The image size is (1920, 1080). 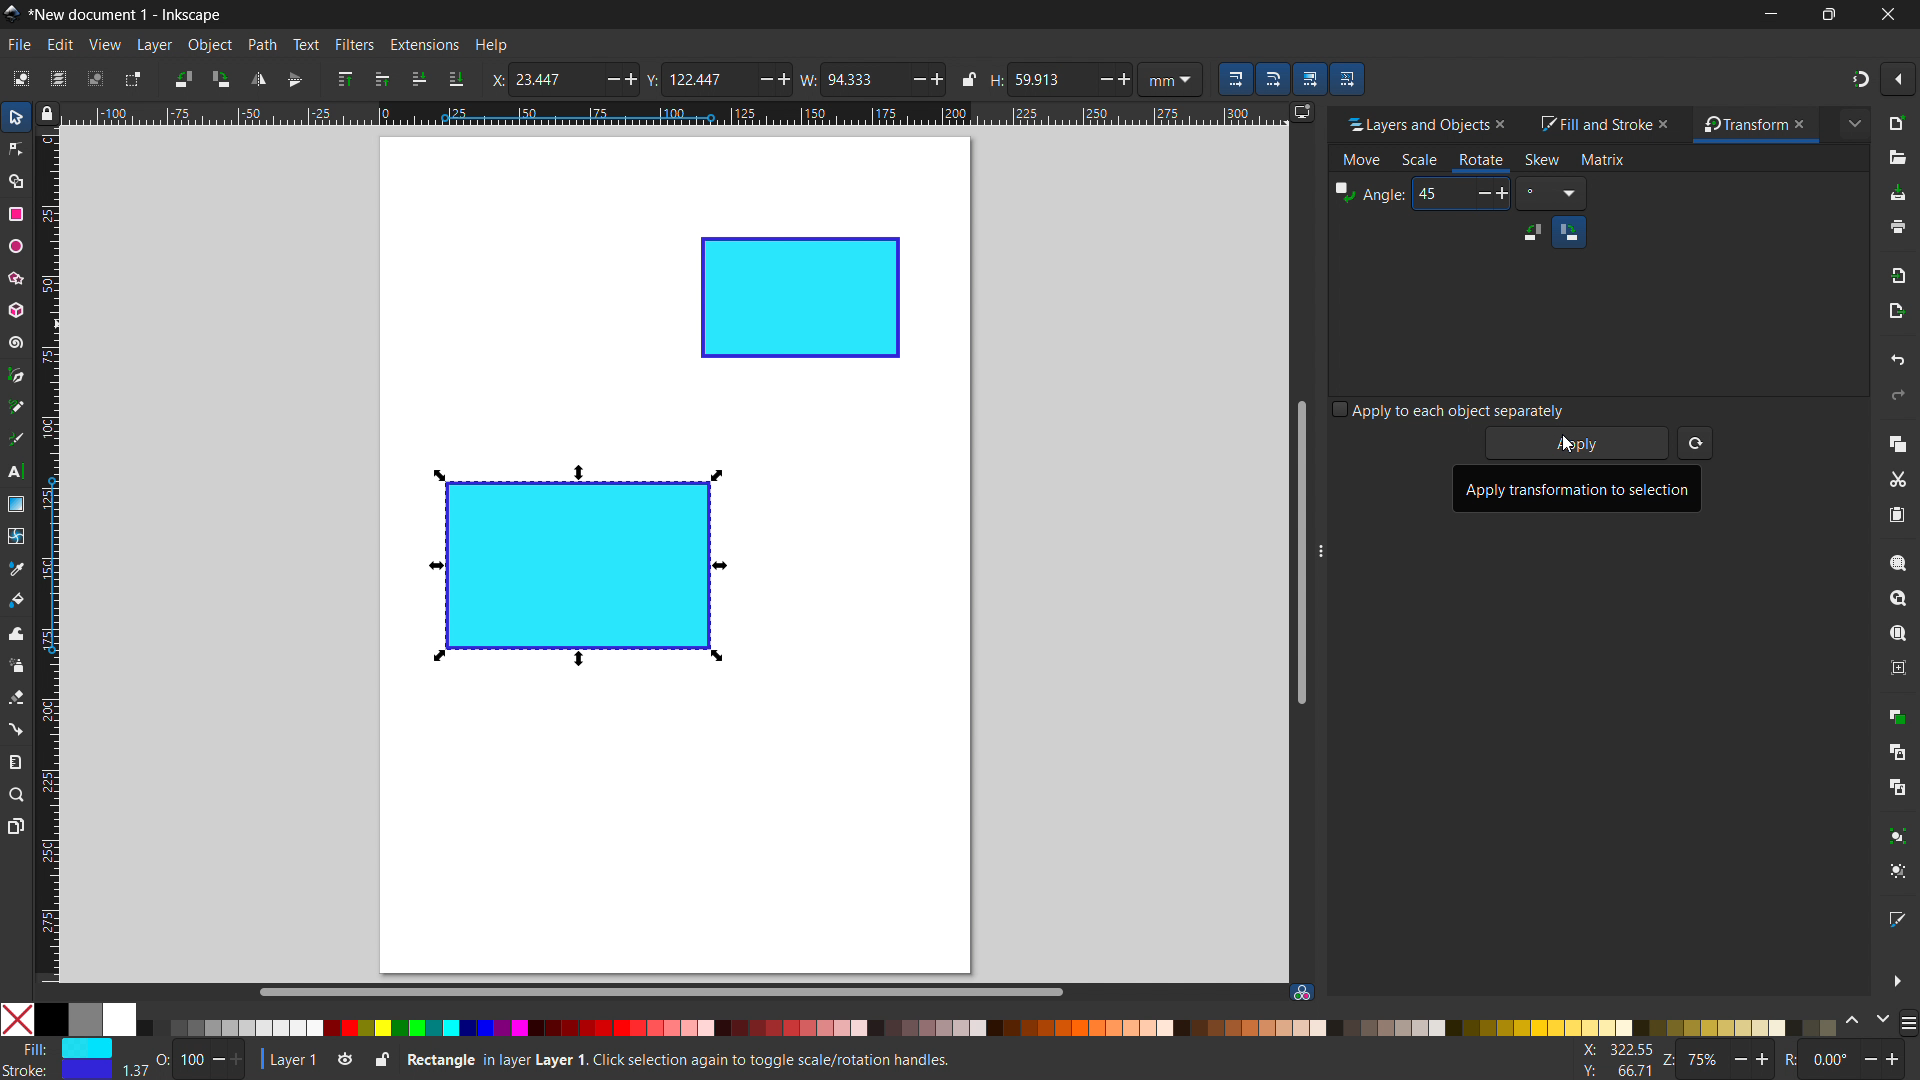 I want to click on layers and objects, so click(x=1411, y=124).